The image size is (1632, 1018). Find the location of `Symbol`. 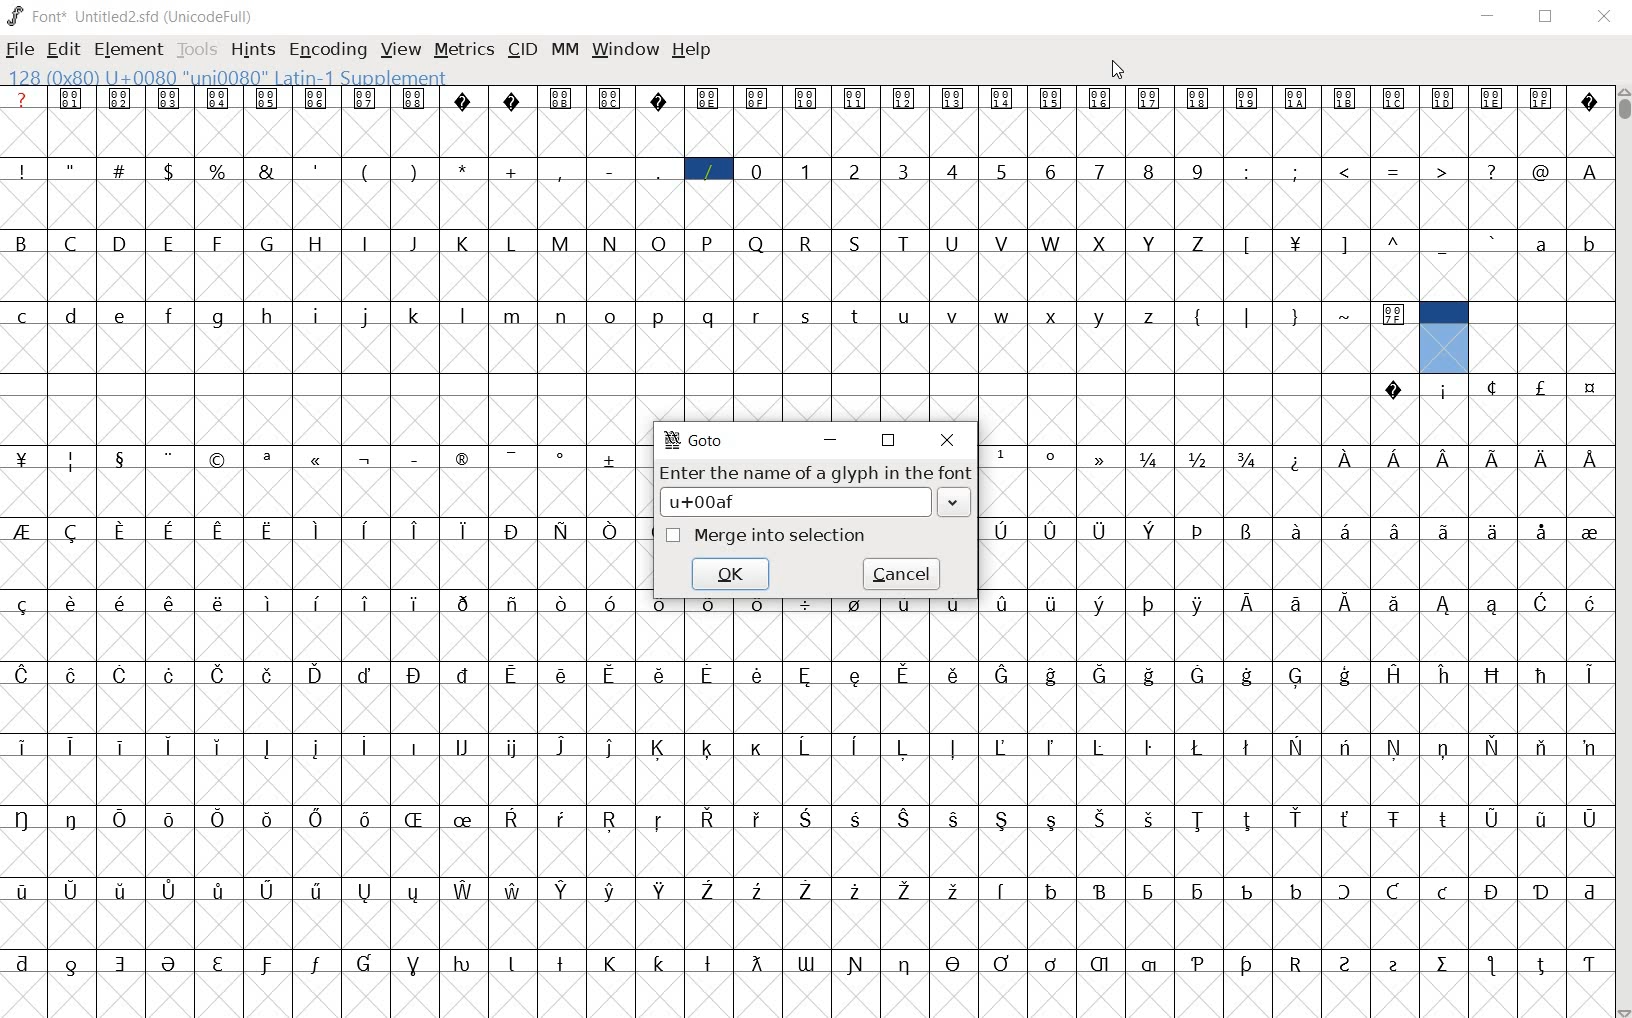

Symbol is located at coordinates (957, 817).